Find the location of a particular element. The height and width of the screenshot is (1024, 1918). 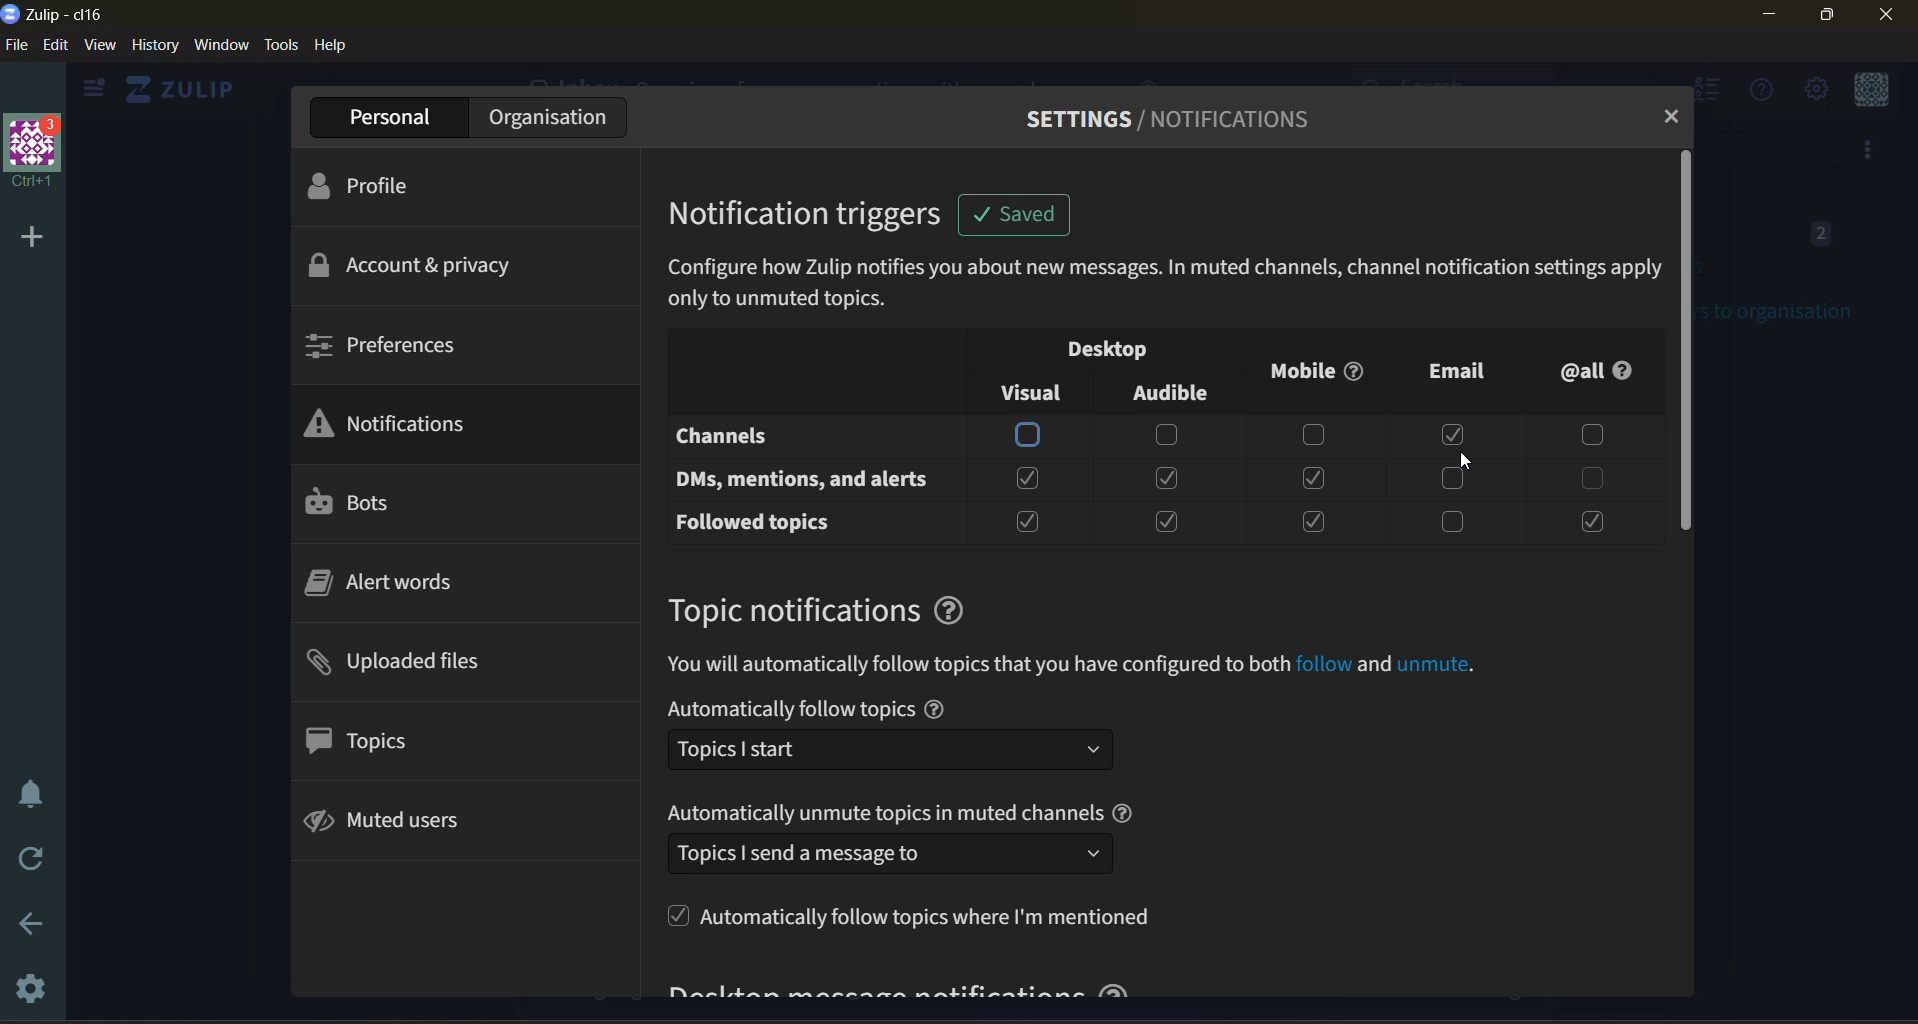

checkbox is located at coordinates (1586, 478).